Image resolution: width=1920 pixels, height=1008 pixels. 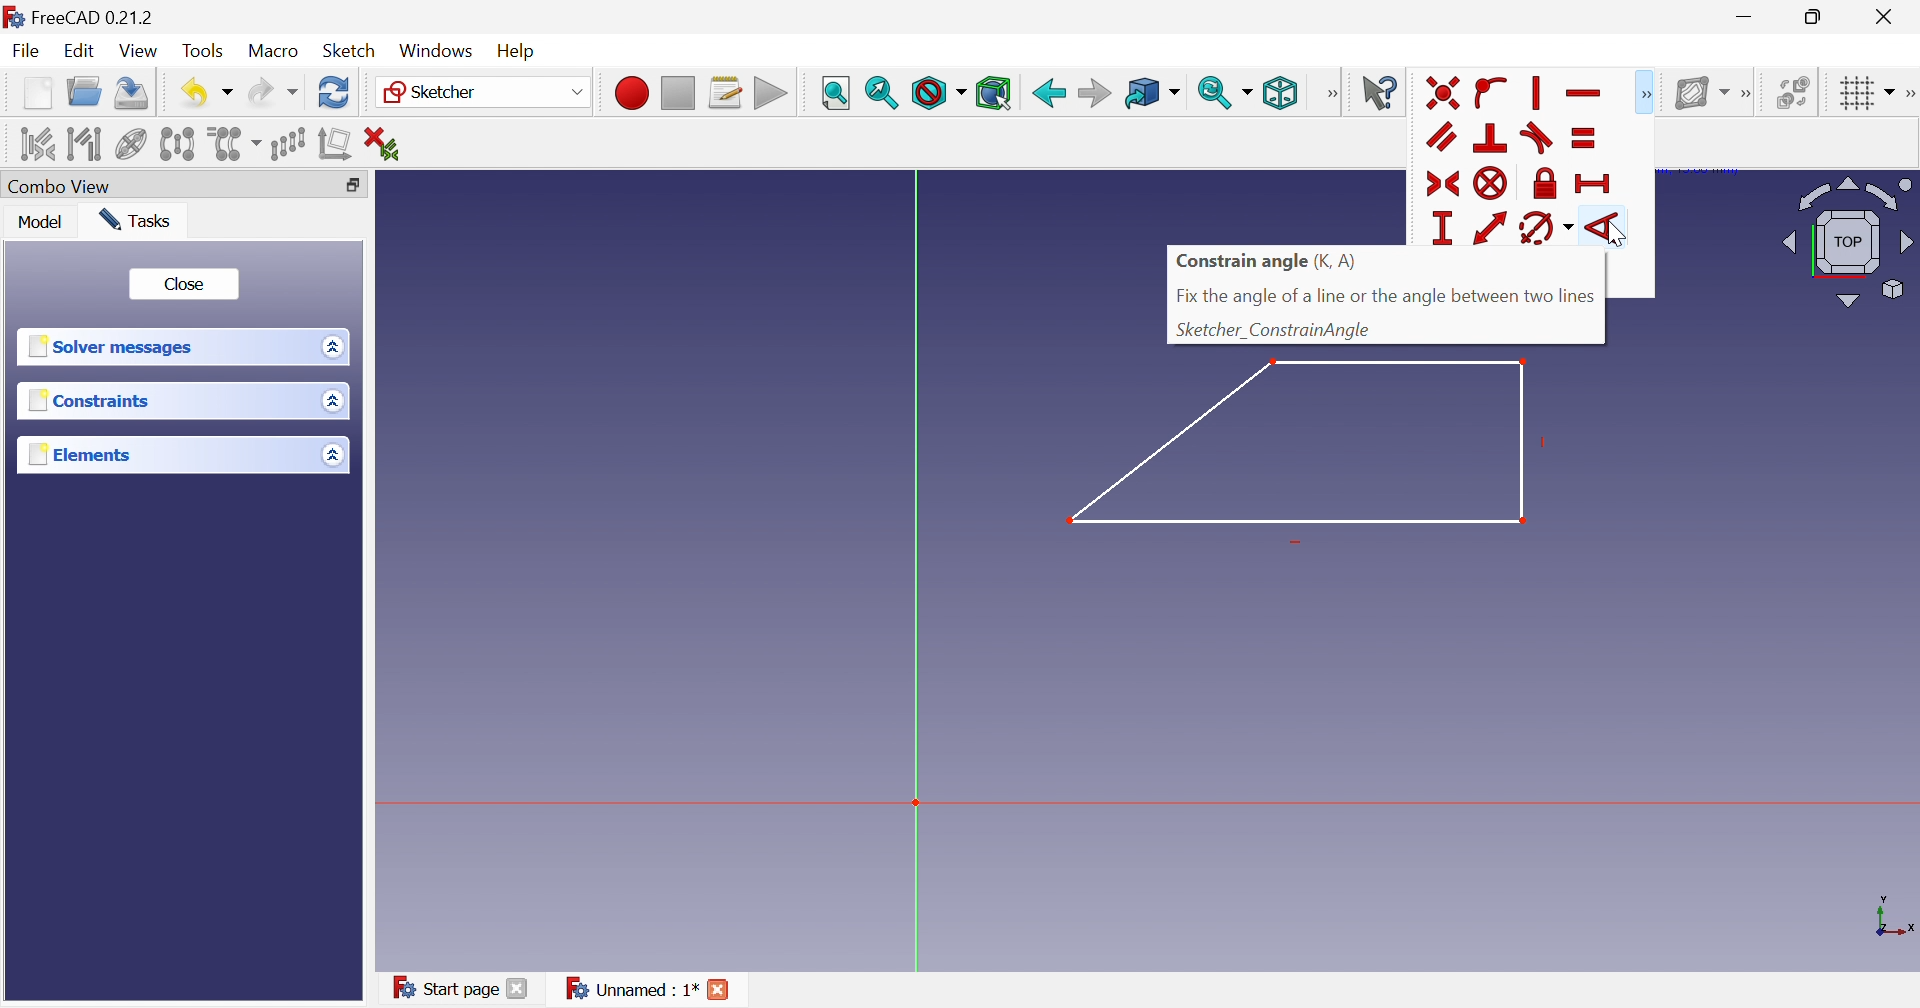 What do you see at coordinates (520, 991) in the screenshot?
I see `Close` at bounding box center [520, 991].